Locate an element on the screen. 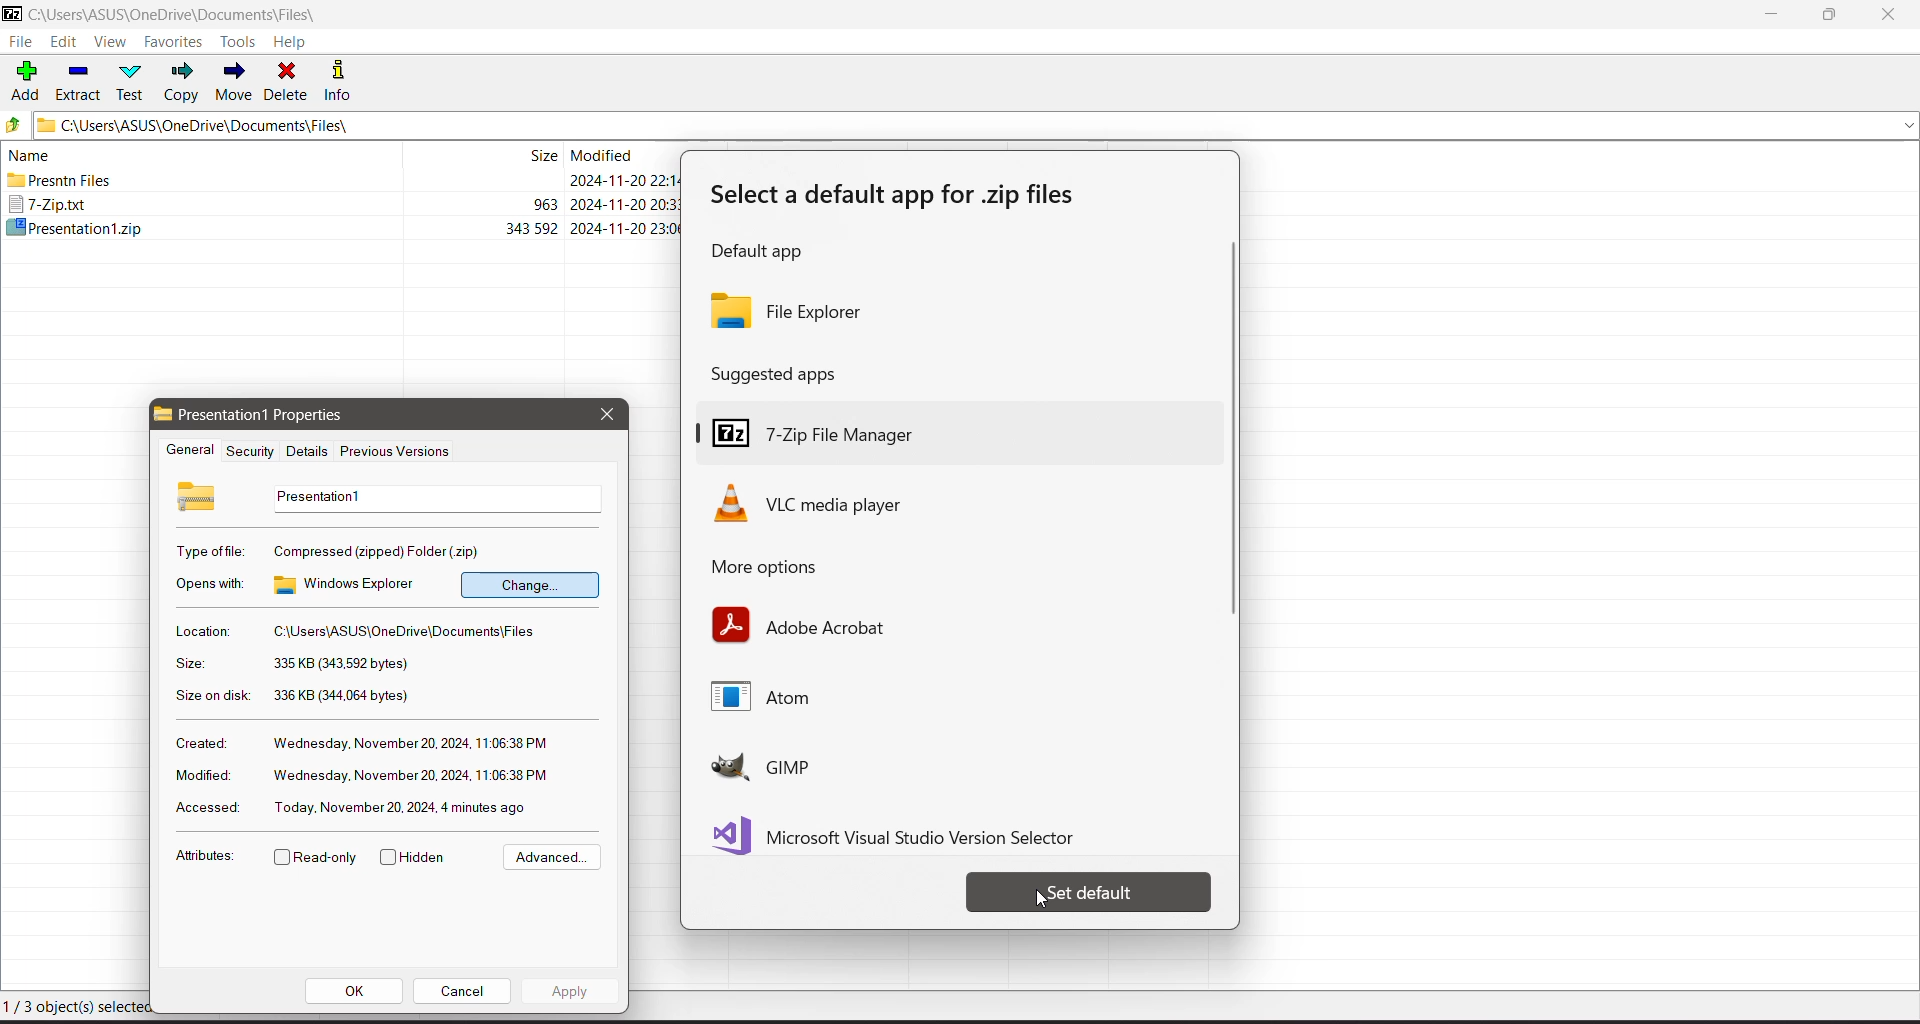 This screenshot has width=1920, height=1024. Test is located at coordinates (133, 81).